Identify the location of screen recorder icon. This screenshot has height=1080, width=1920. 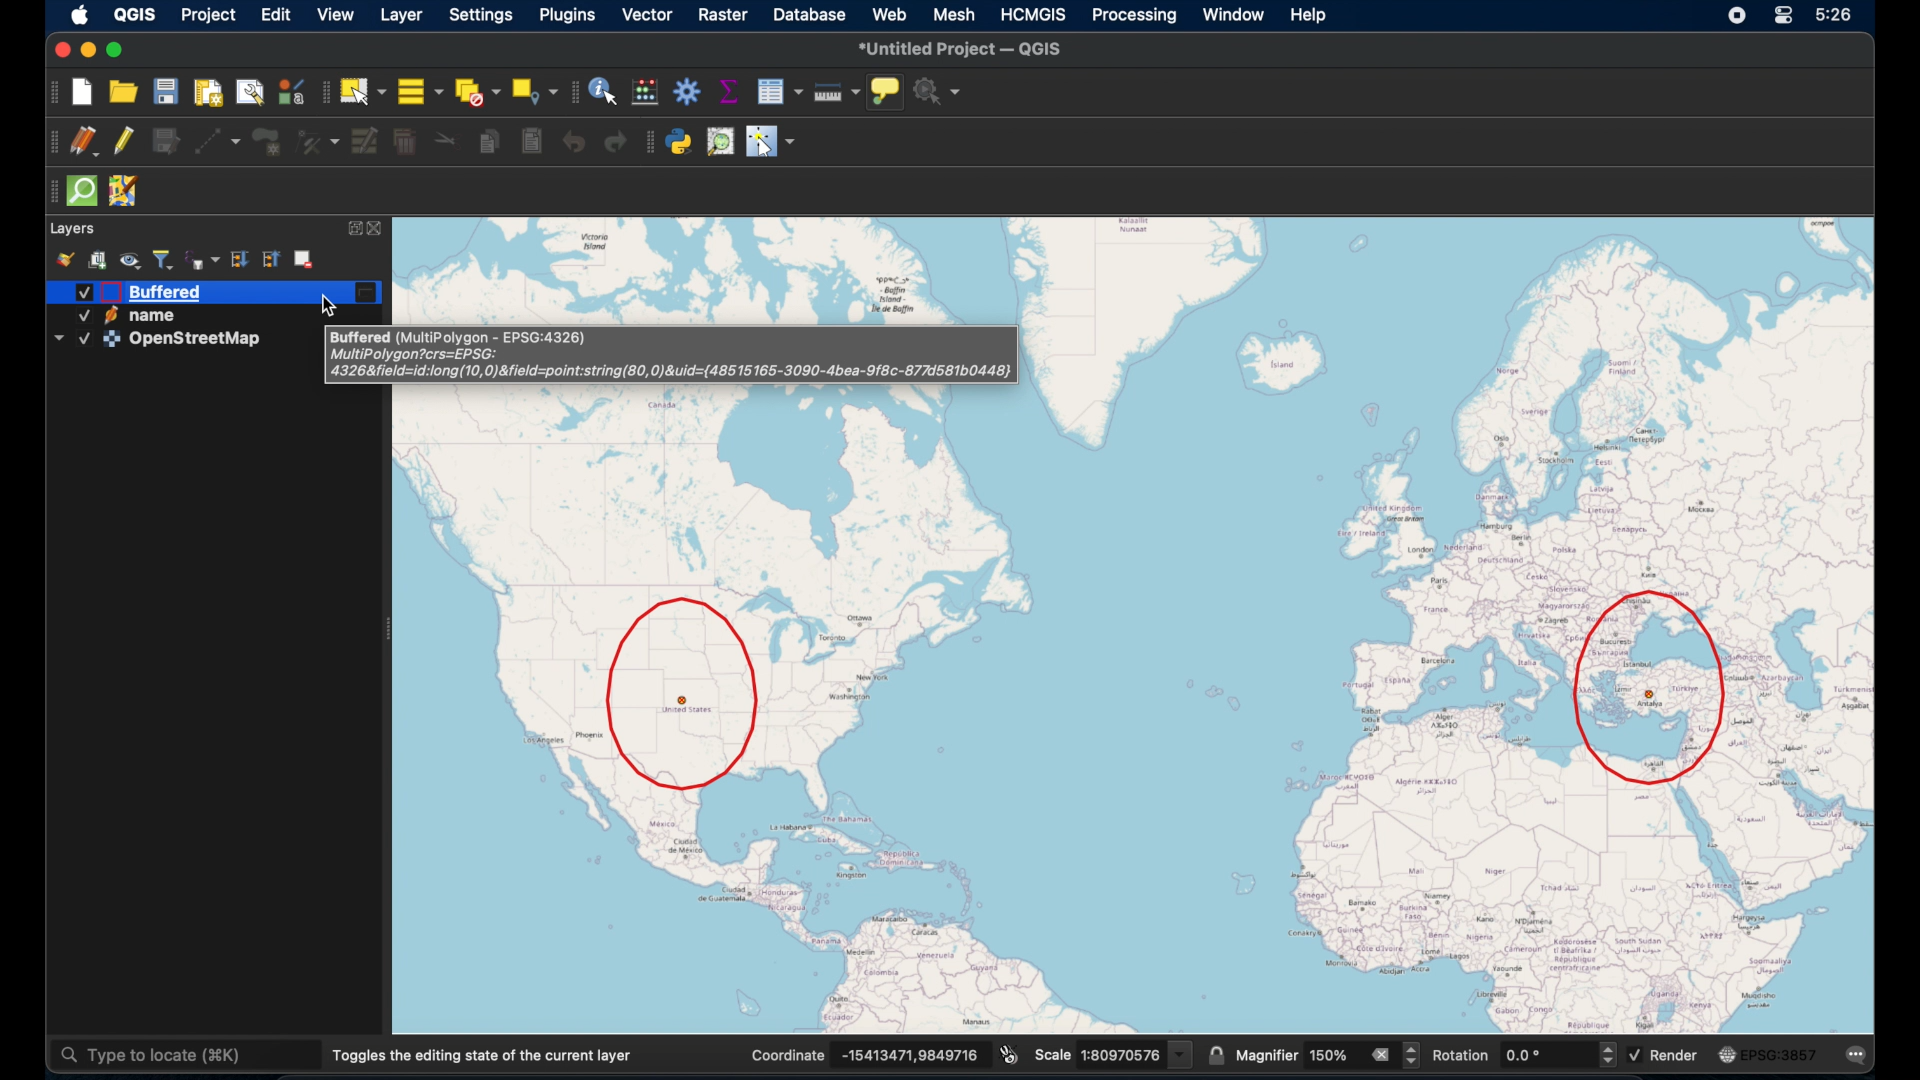
(1733, 15).